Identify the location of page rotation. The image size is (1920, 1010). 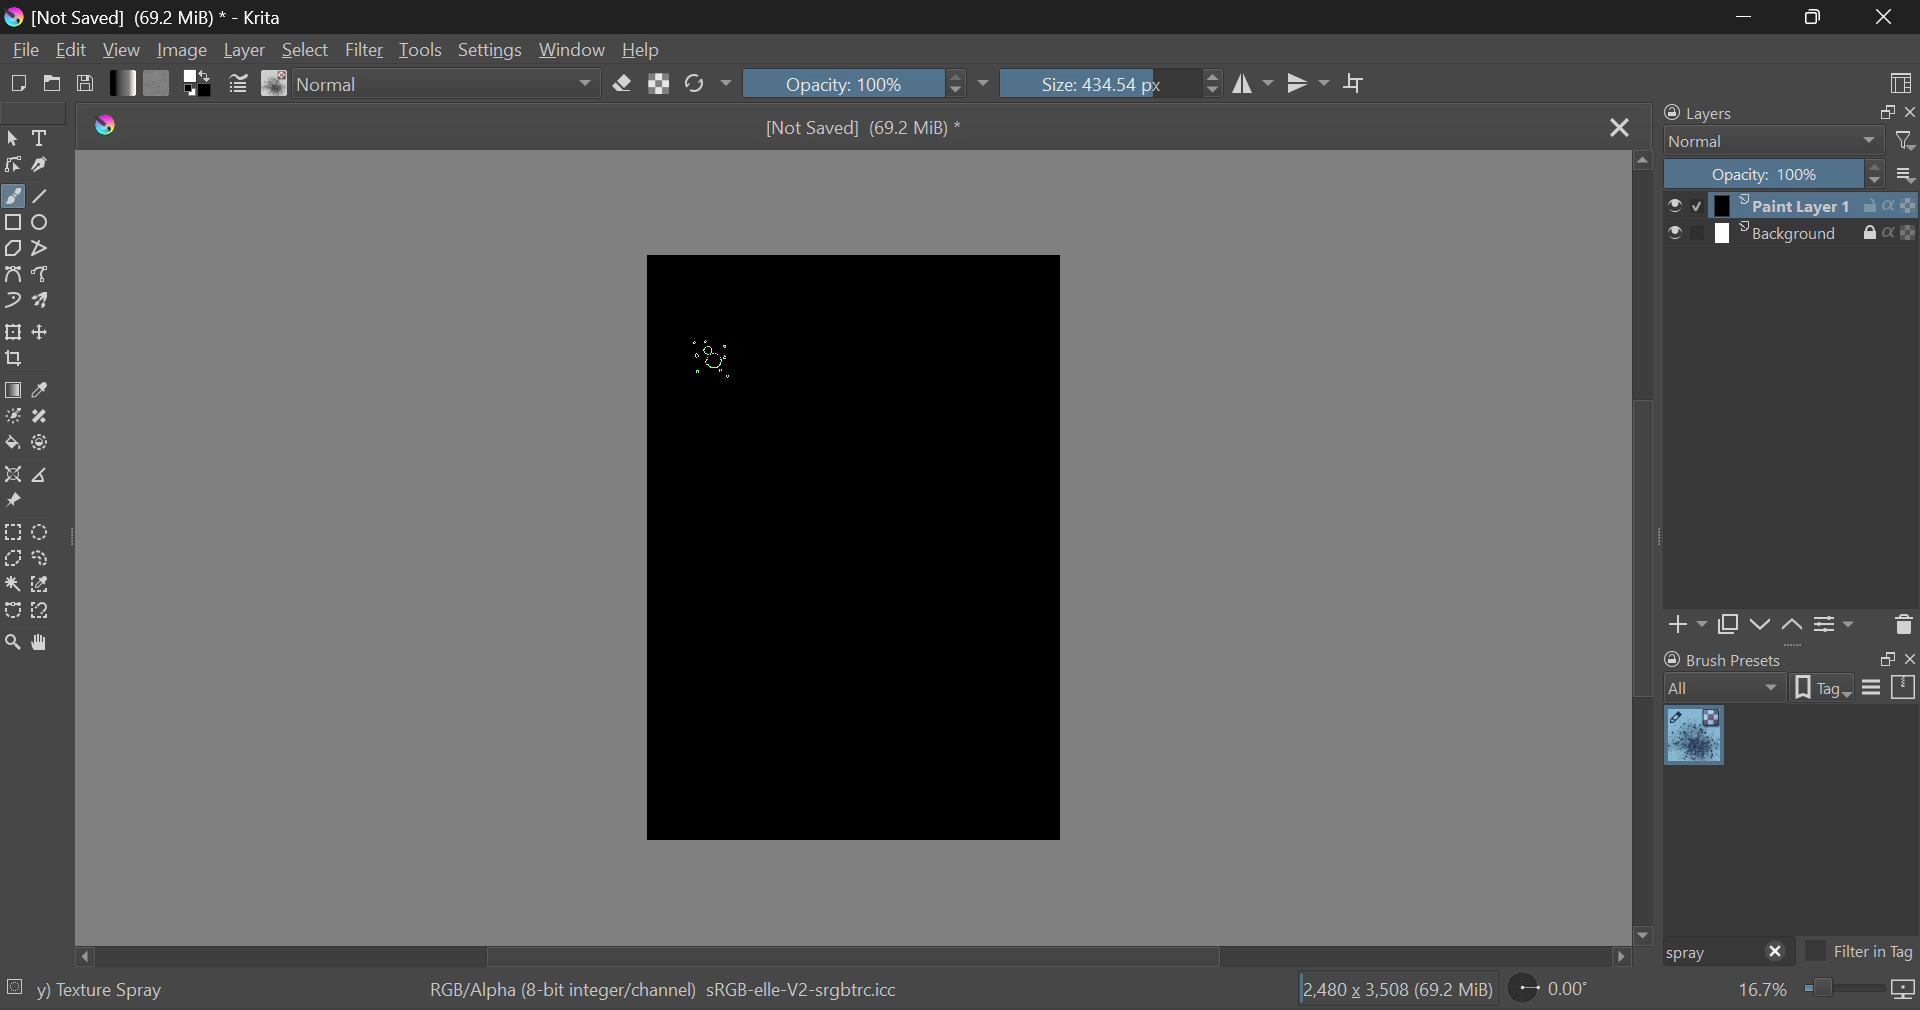
(1551, 987).